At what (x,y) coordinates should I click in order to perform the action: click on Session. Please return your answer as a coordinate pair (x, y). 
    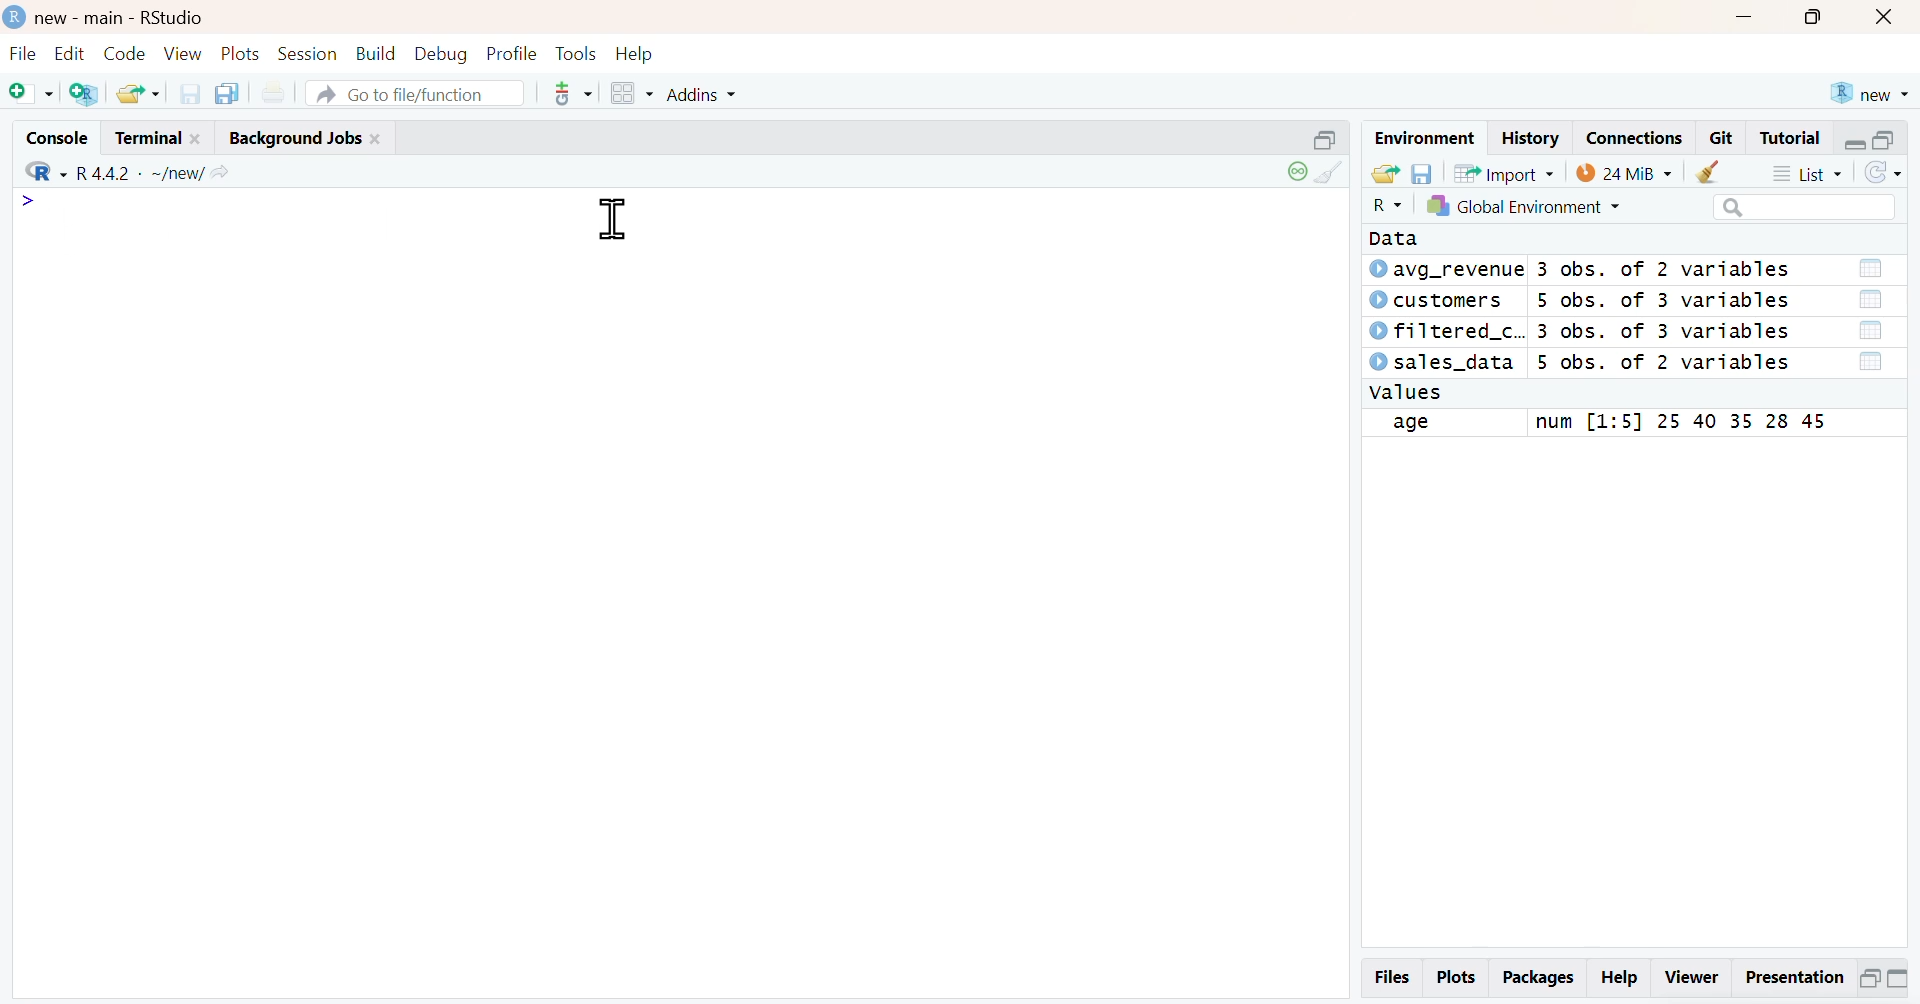
    Looking at the image, I should click on (308, 53).